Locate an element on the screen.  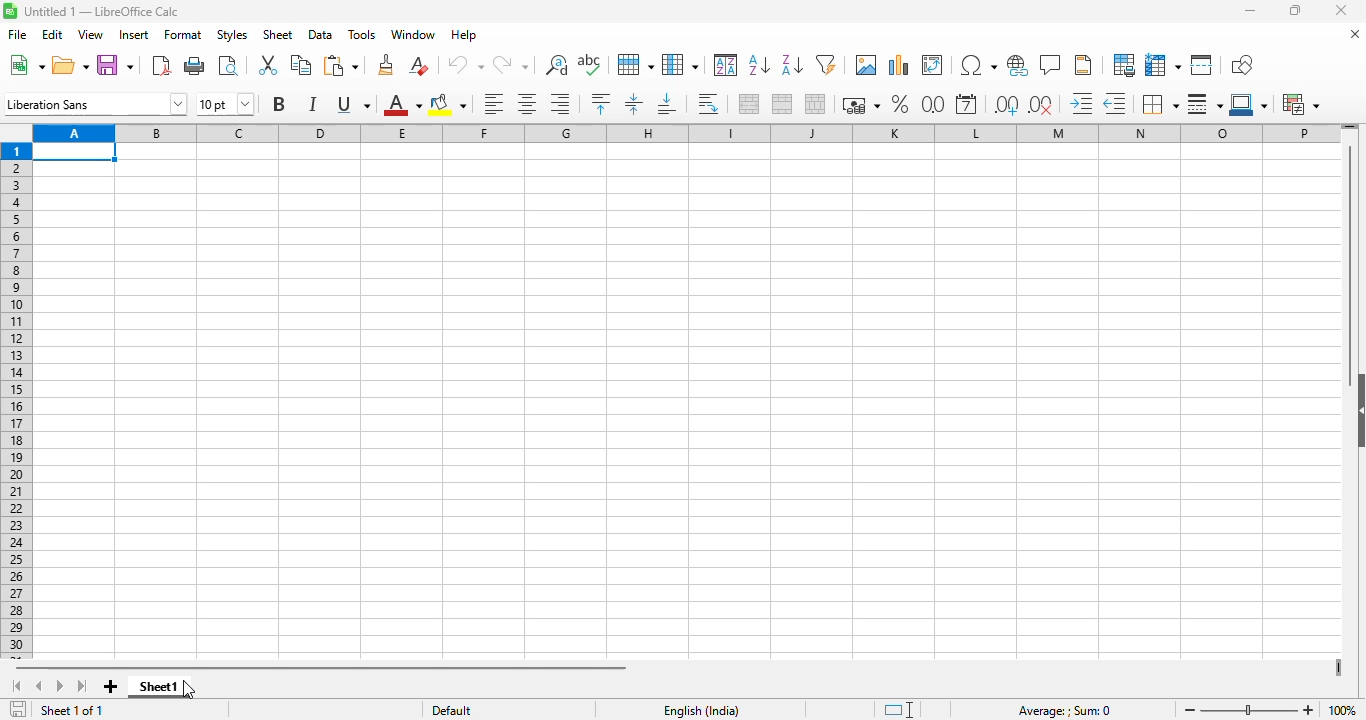
bold is located at coordinates (279, 103).